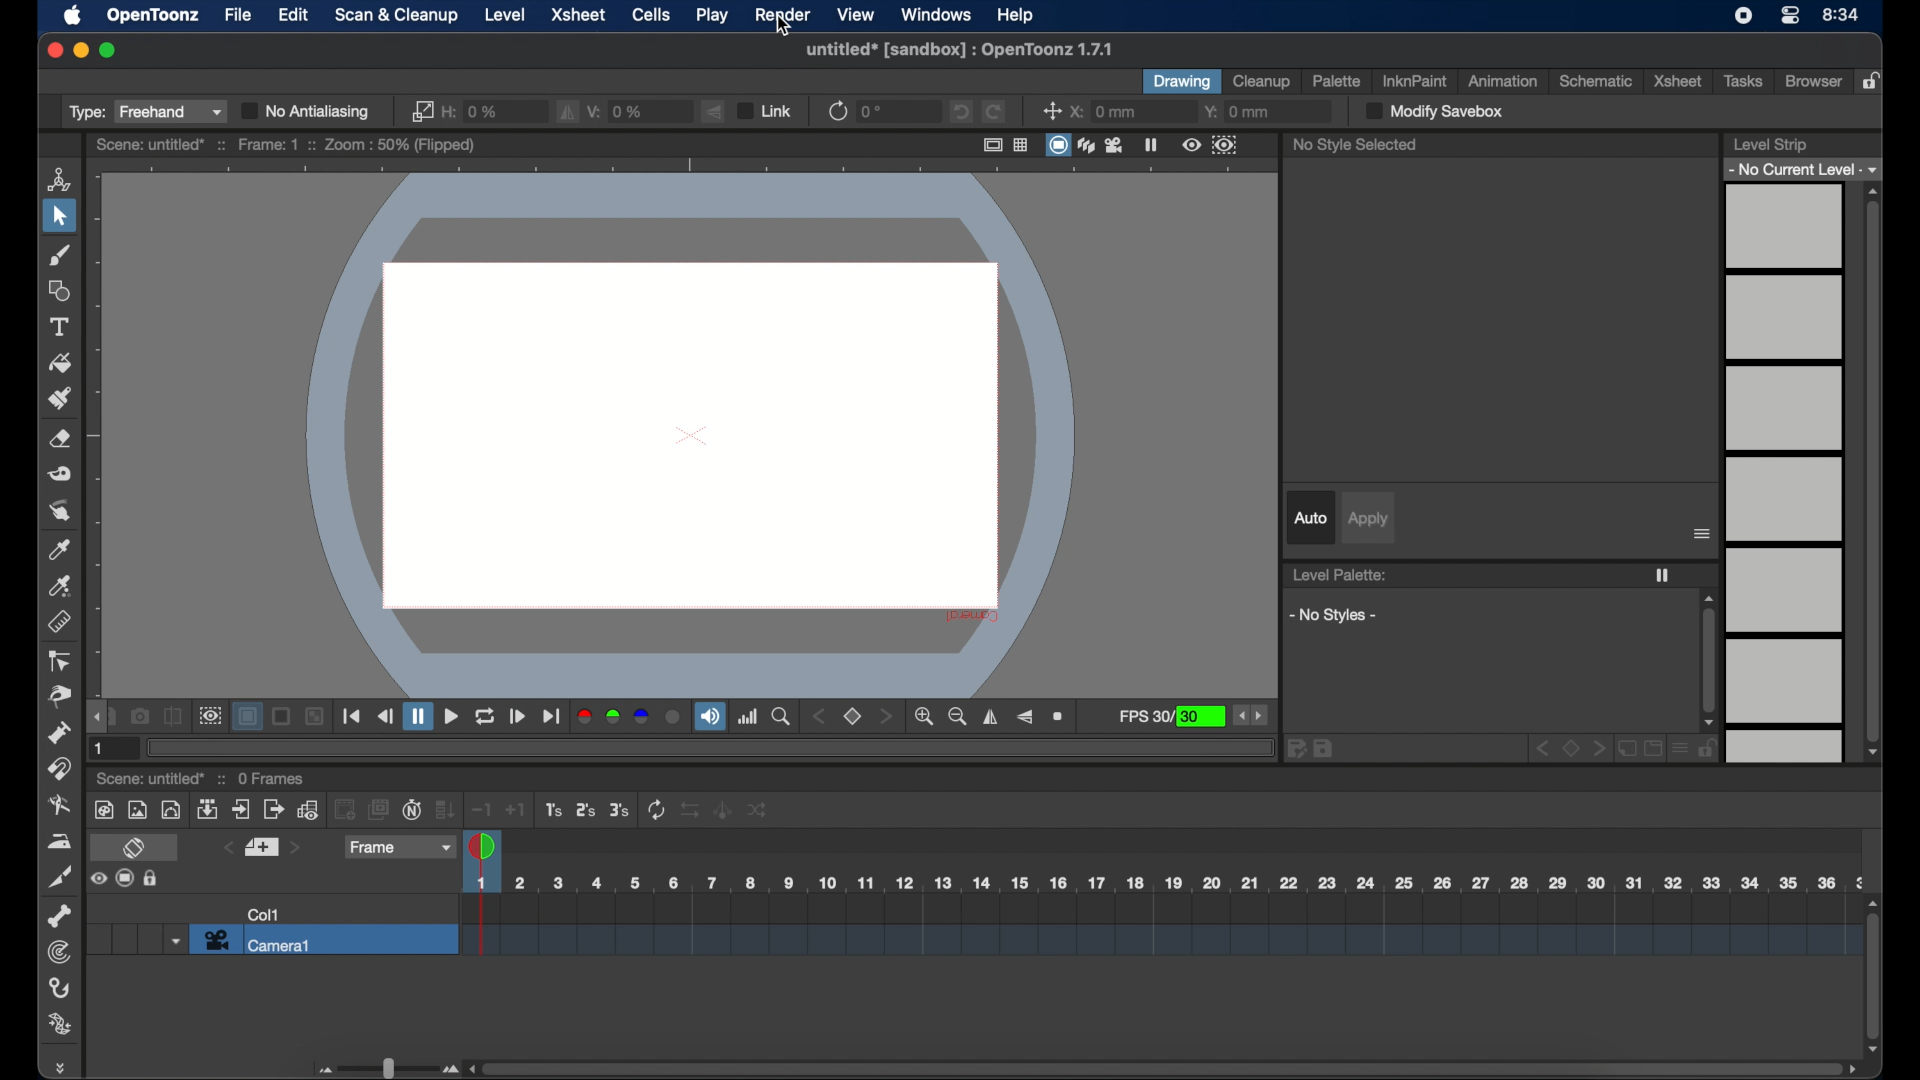 This screenshot has height=1080, width=1920. Describe the element at coordinates (484, 845) in the screenshot. I see `playhead` at that location.